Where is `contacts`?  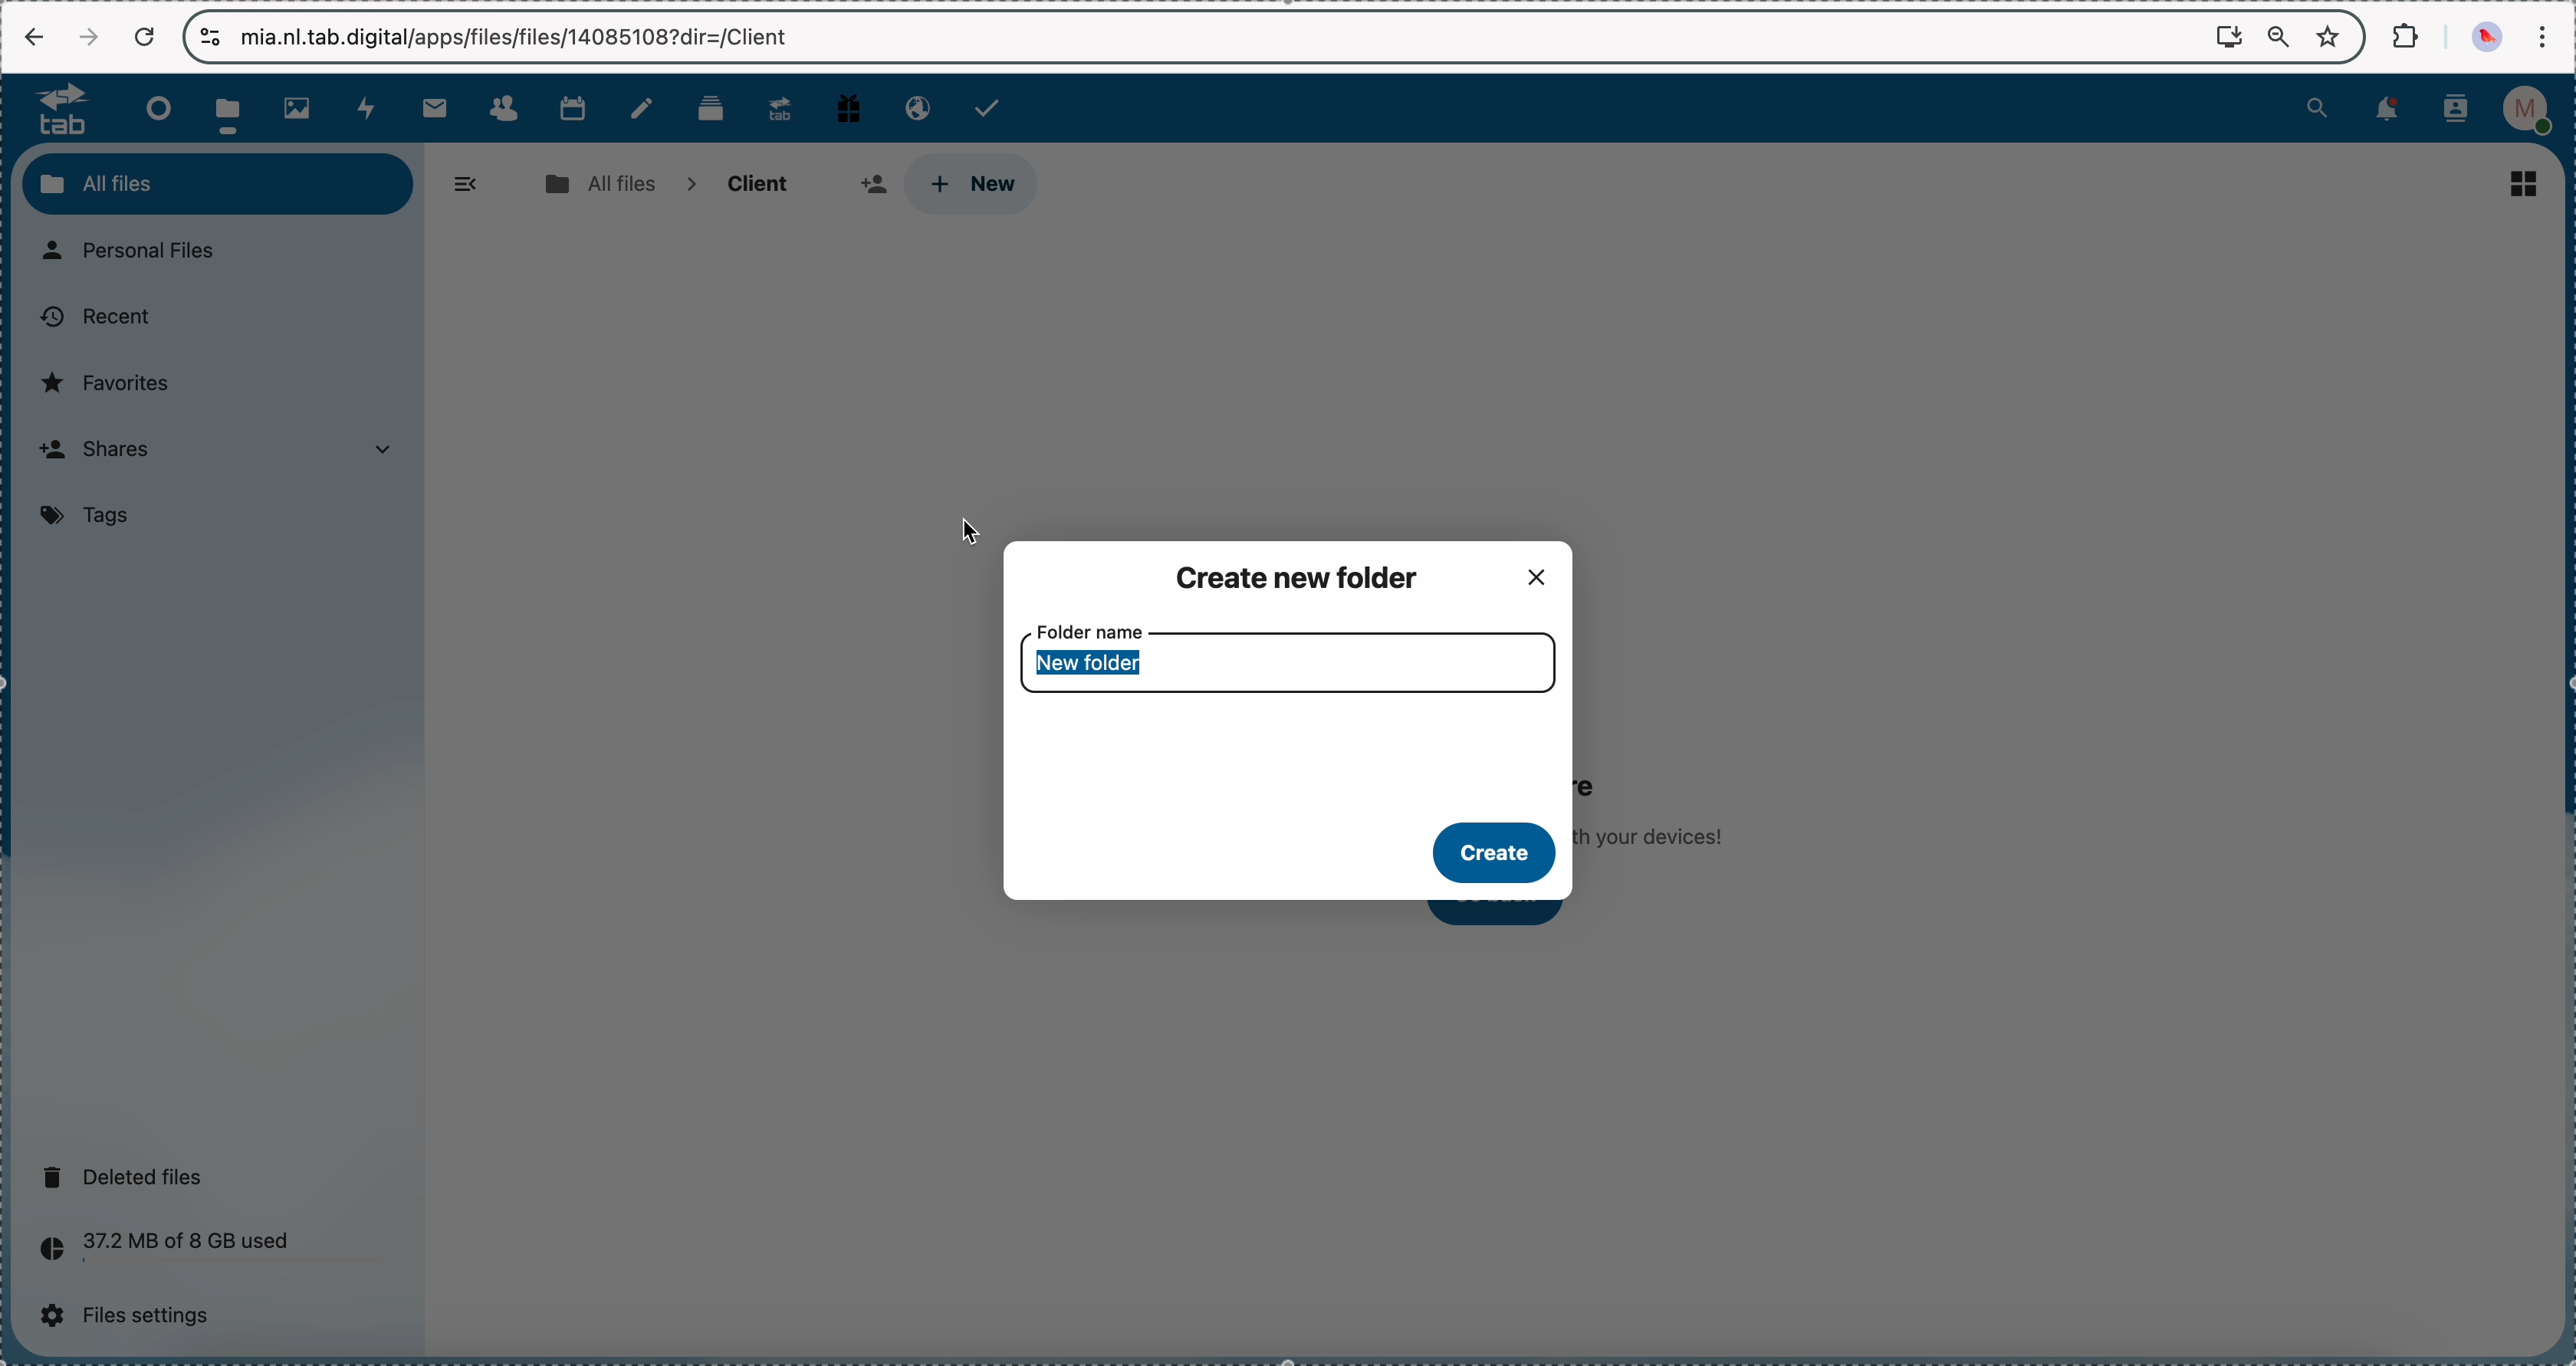
contacts is located at coordinates (503, 109).